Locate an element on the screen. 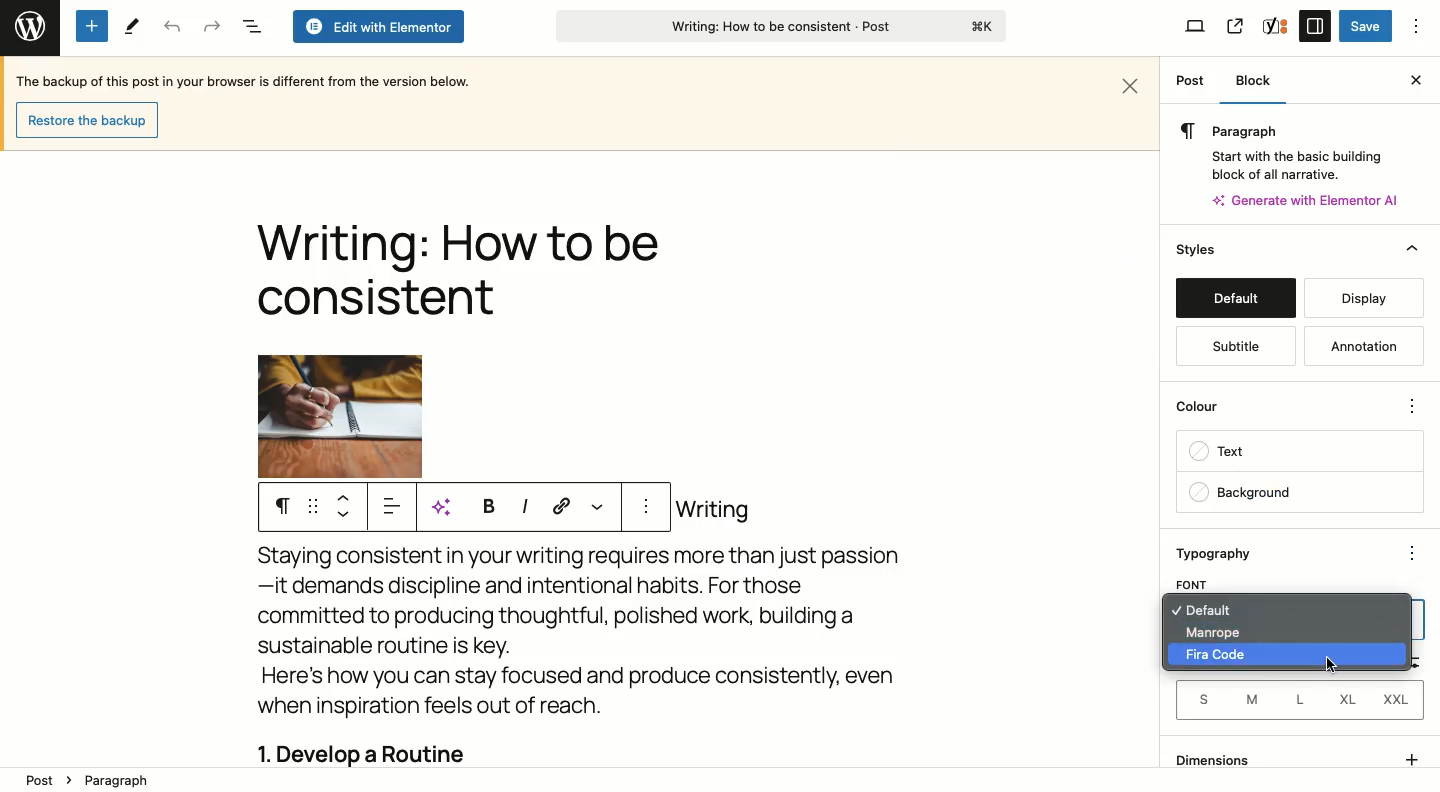  Wordpress logo is located at coordinates (28, 23).